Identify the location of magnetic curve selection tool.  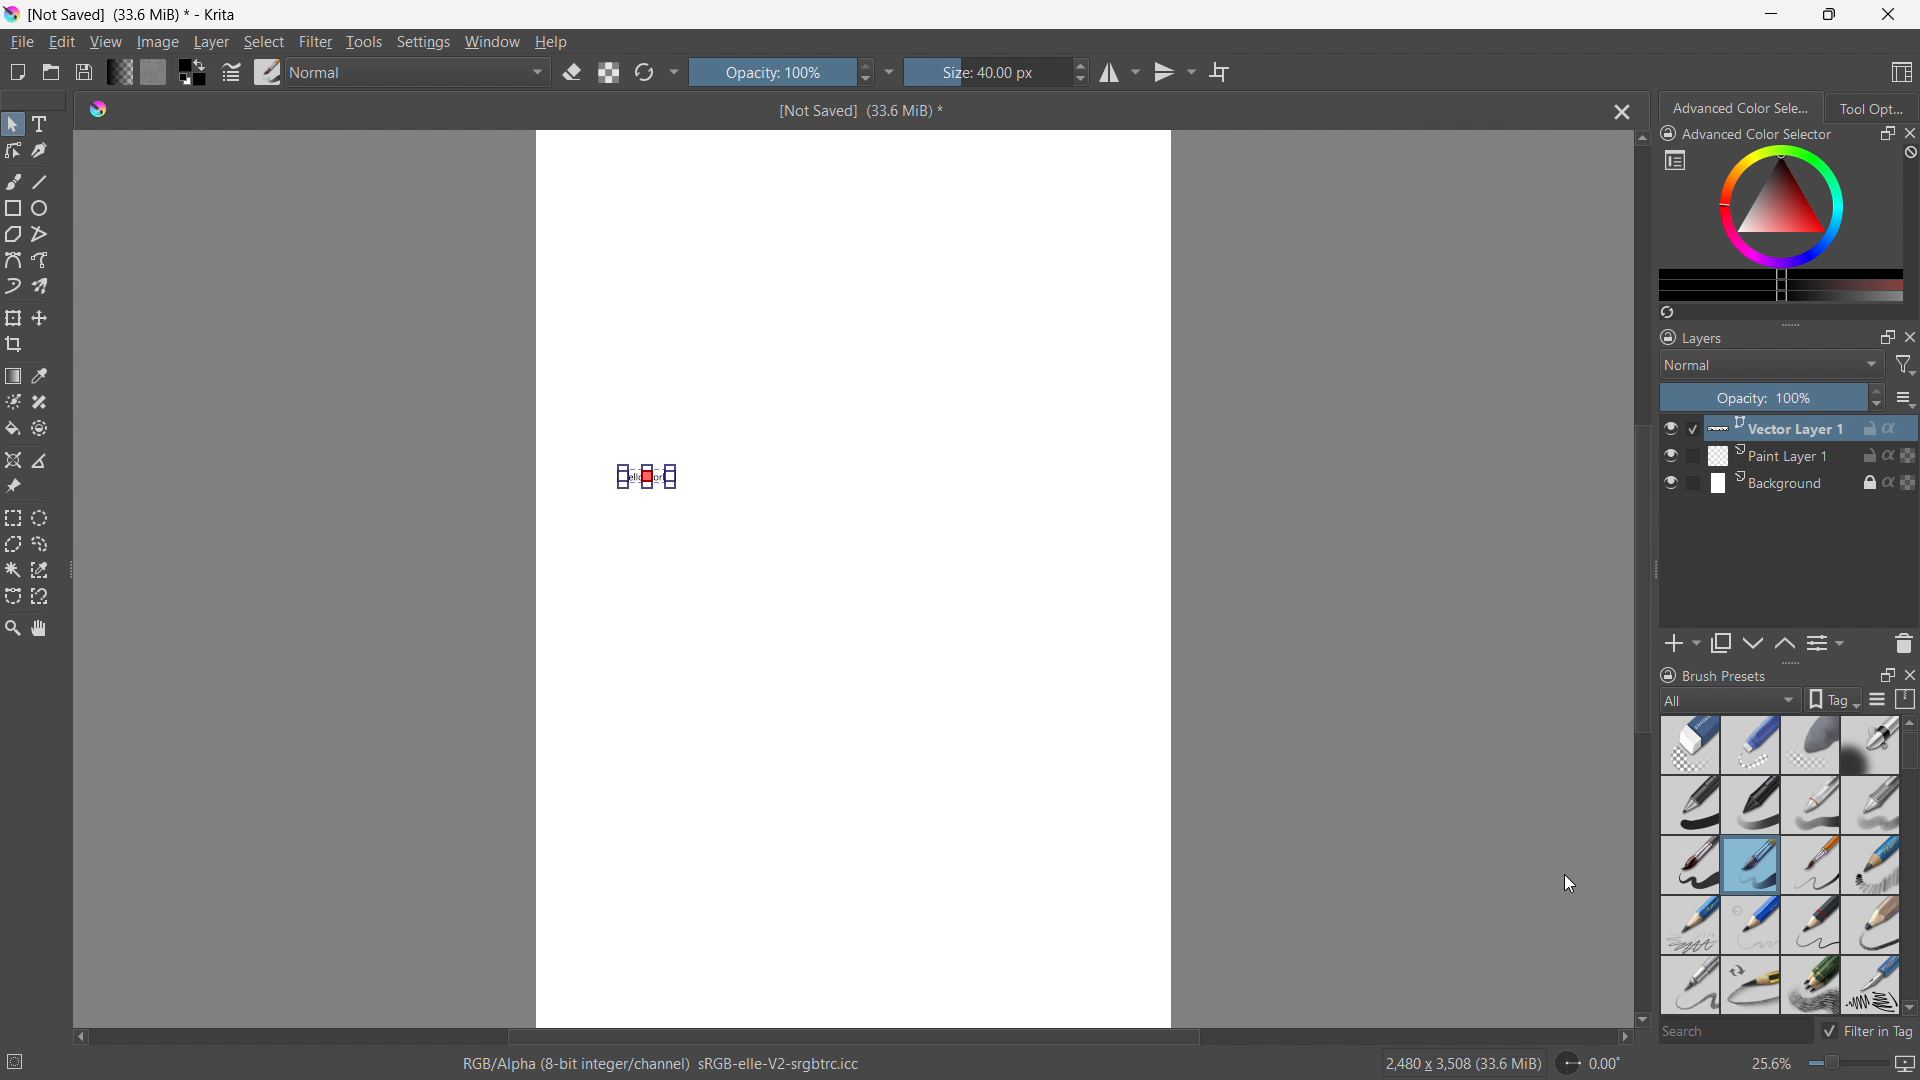
(40, 597).